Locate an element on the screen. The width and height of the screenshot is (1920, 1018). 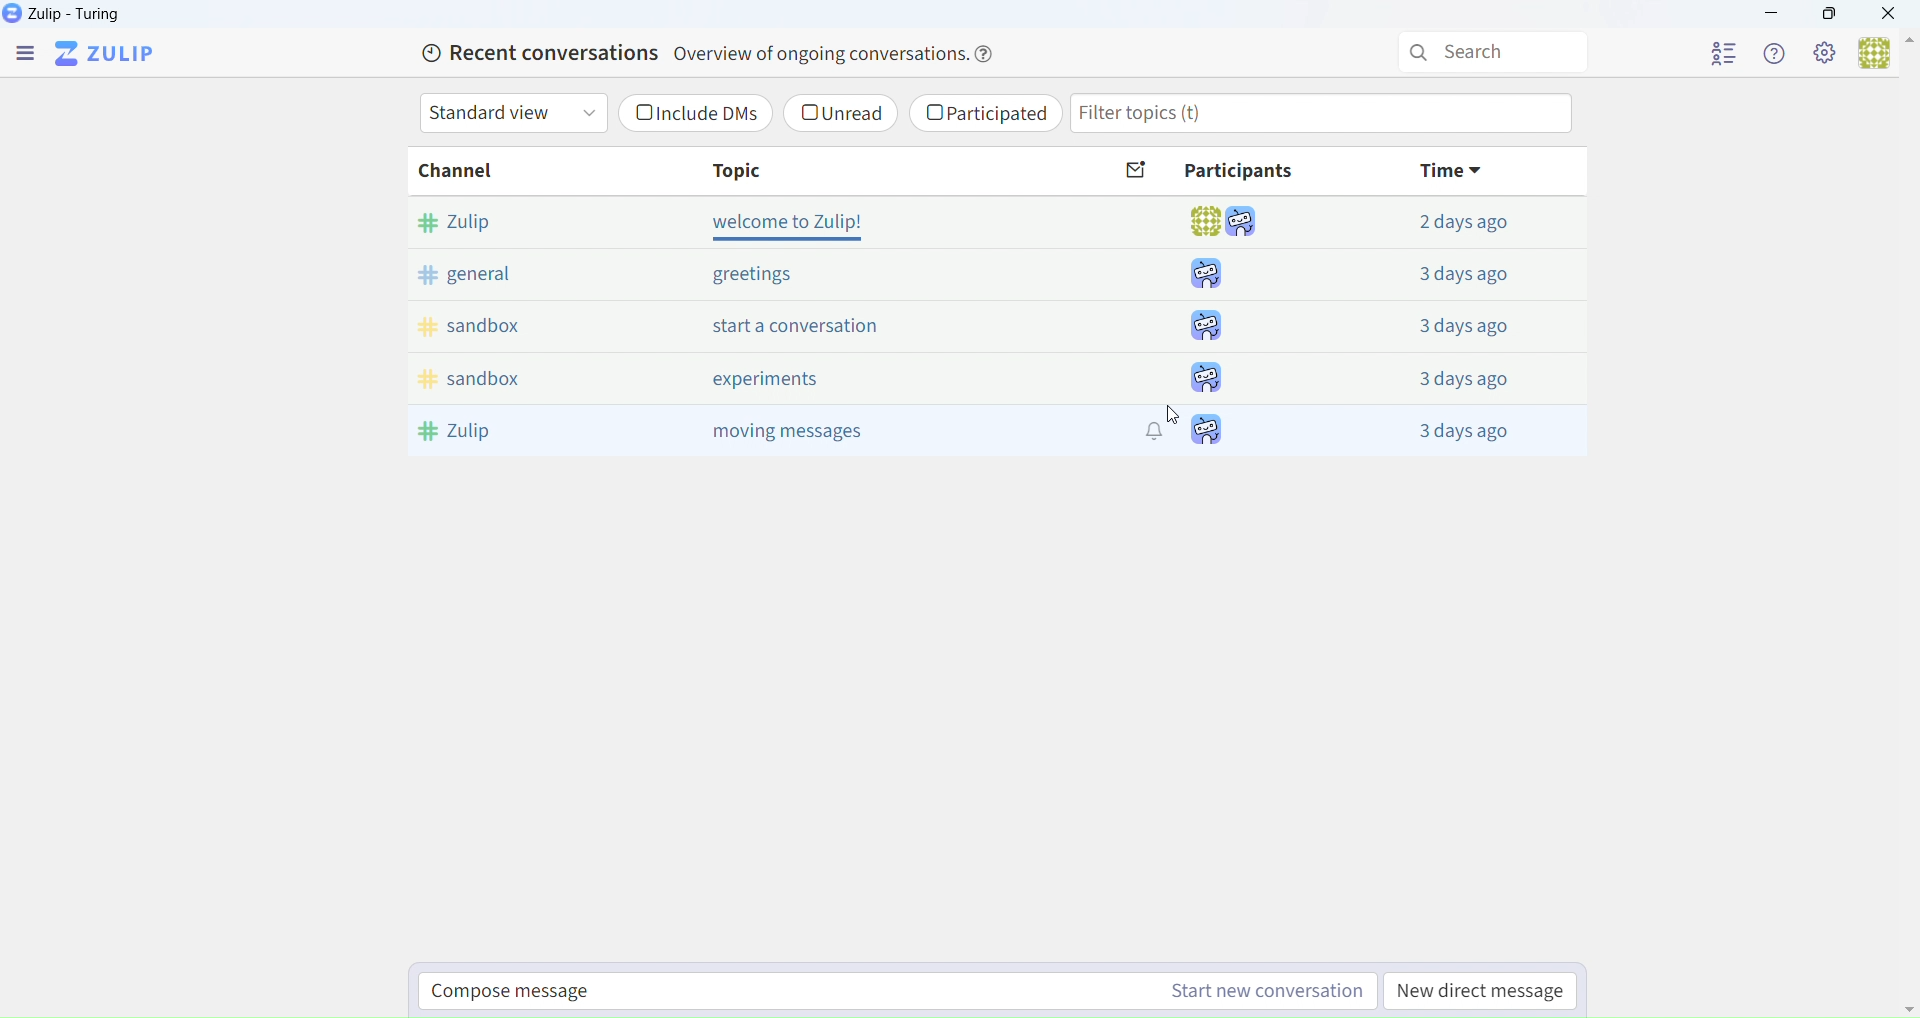
welcome to Zulip! is located at coordinates (786, 223).